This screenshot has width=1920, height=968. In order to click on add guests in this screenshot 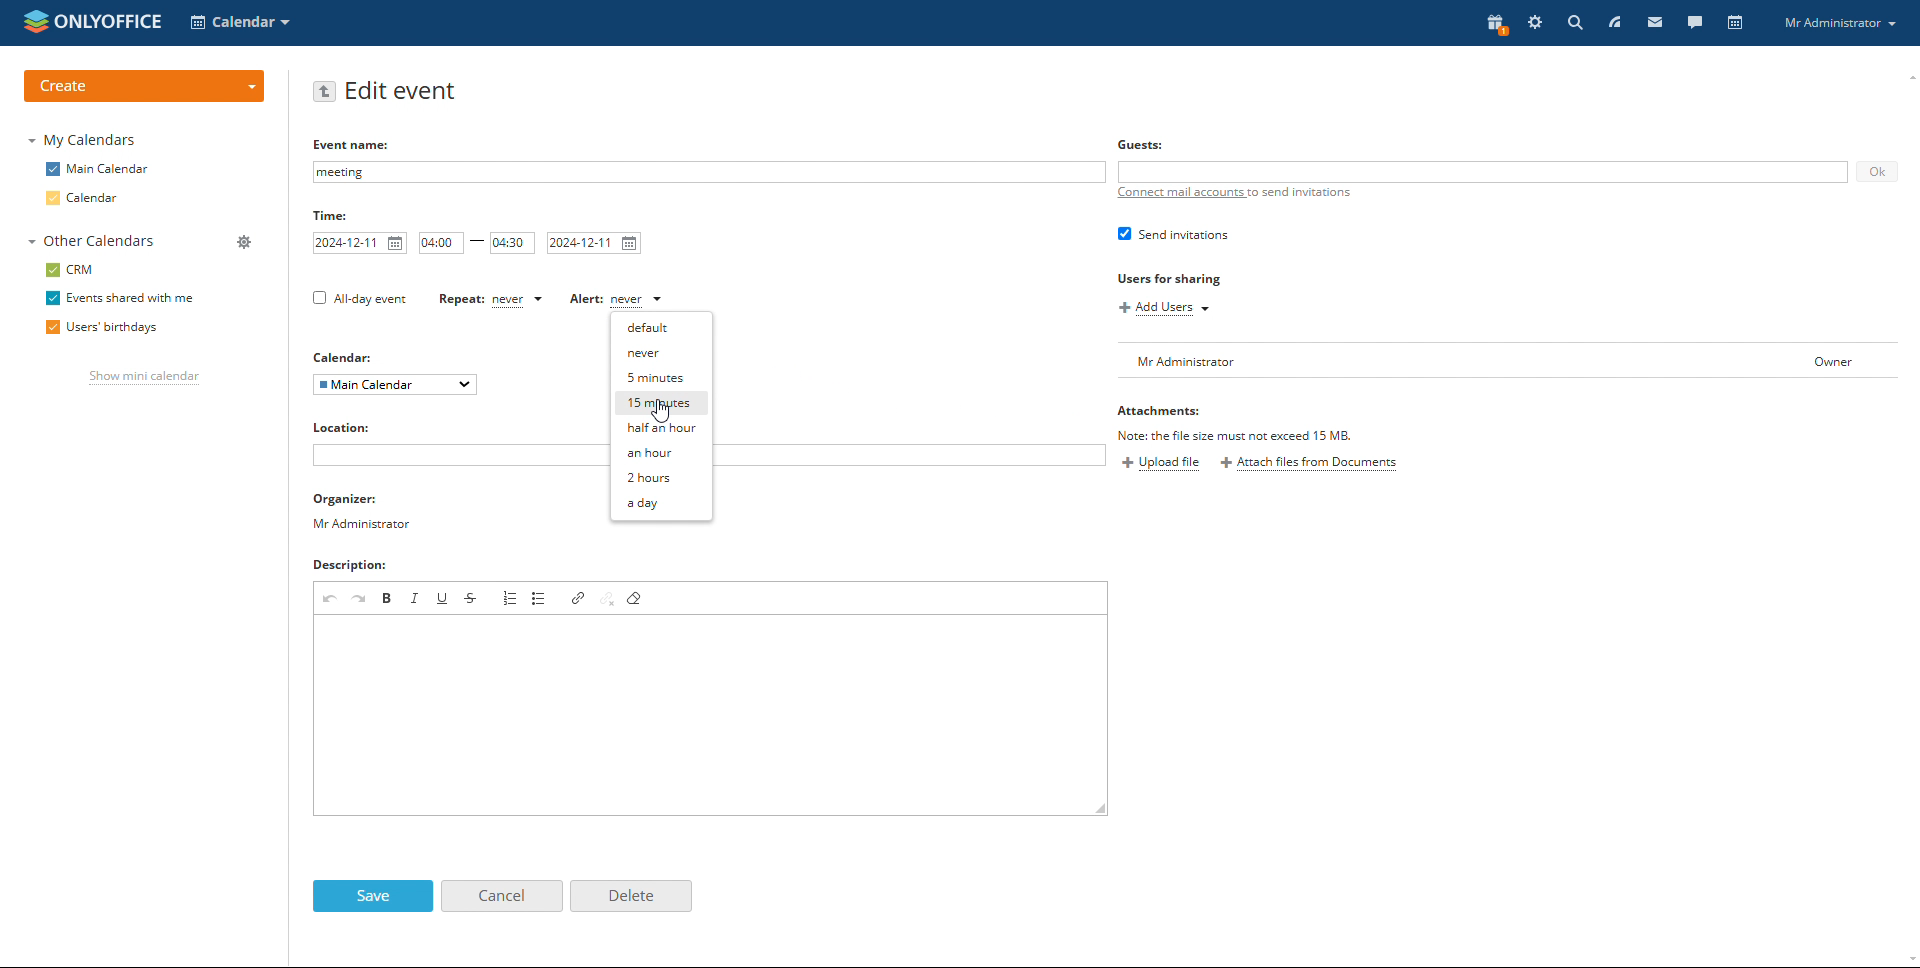, I will do `click(1483, 172)`.